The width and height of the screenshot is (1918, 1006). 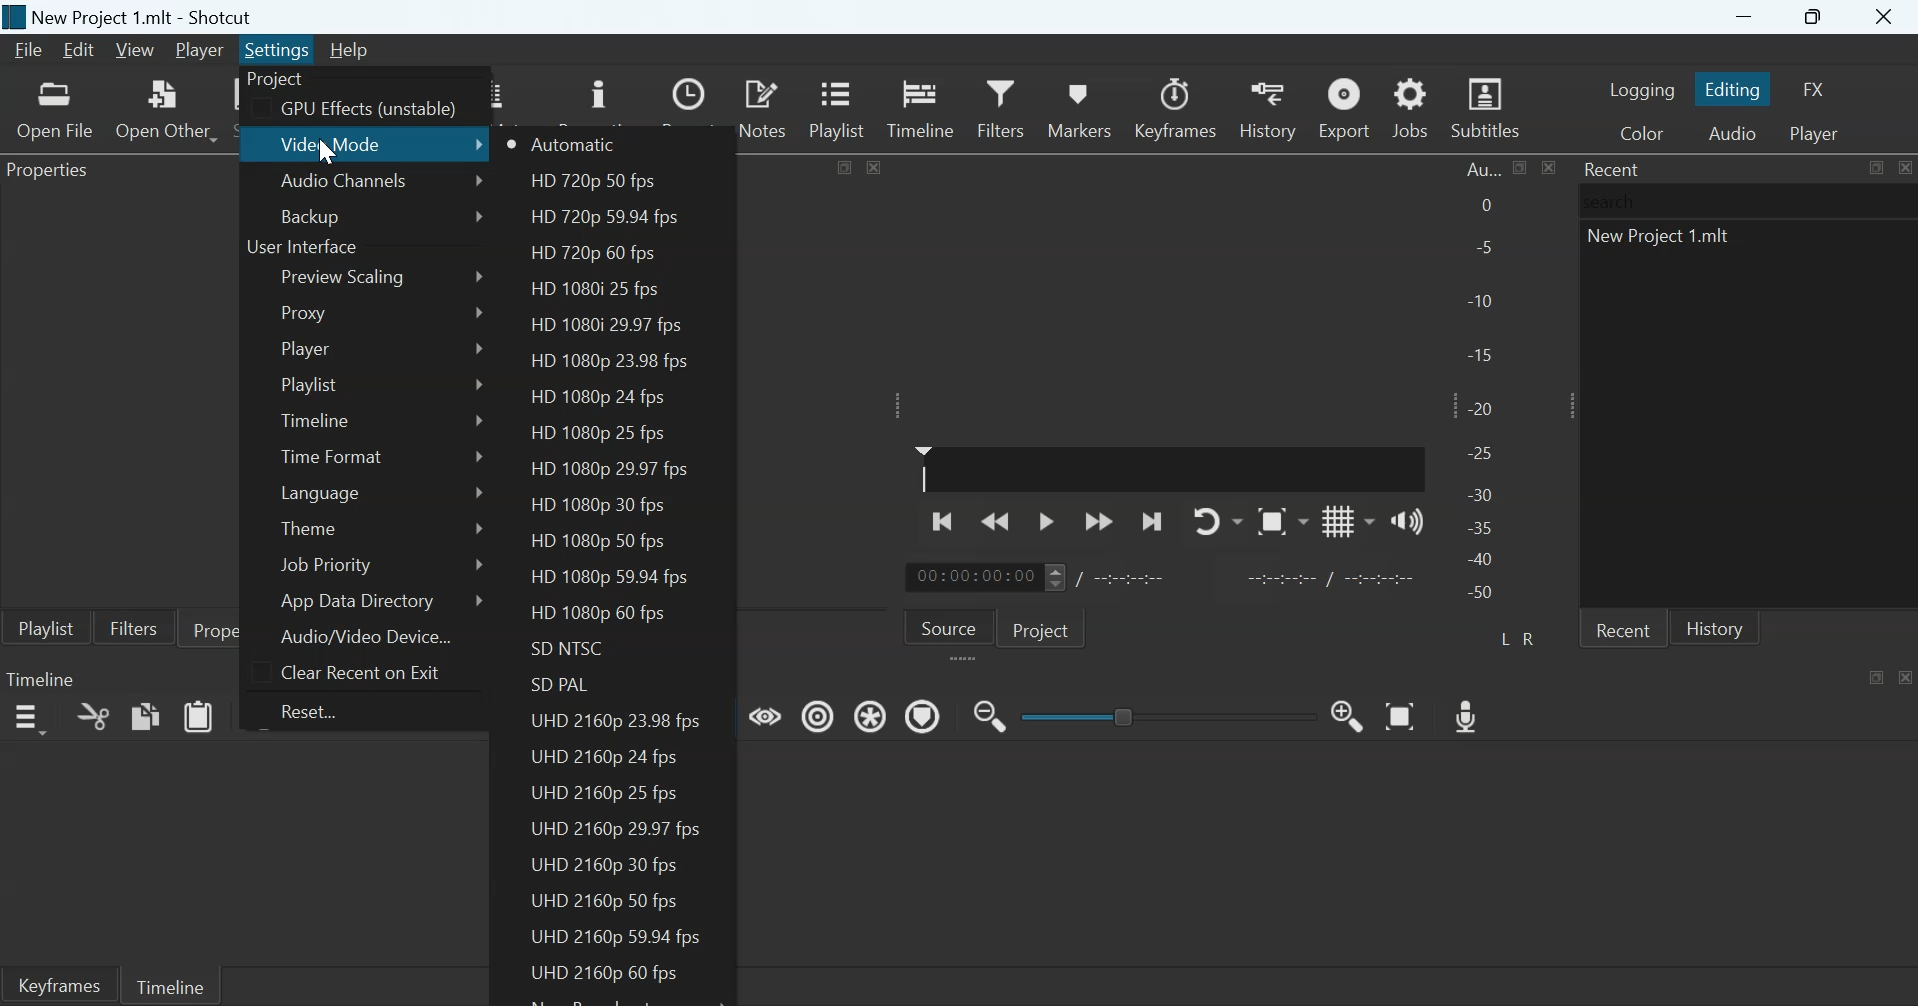 I want to click on Jobs, so click(x=1410, y=107).